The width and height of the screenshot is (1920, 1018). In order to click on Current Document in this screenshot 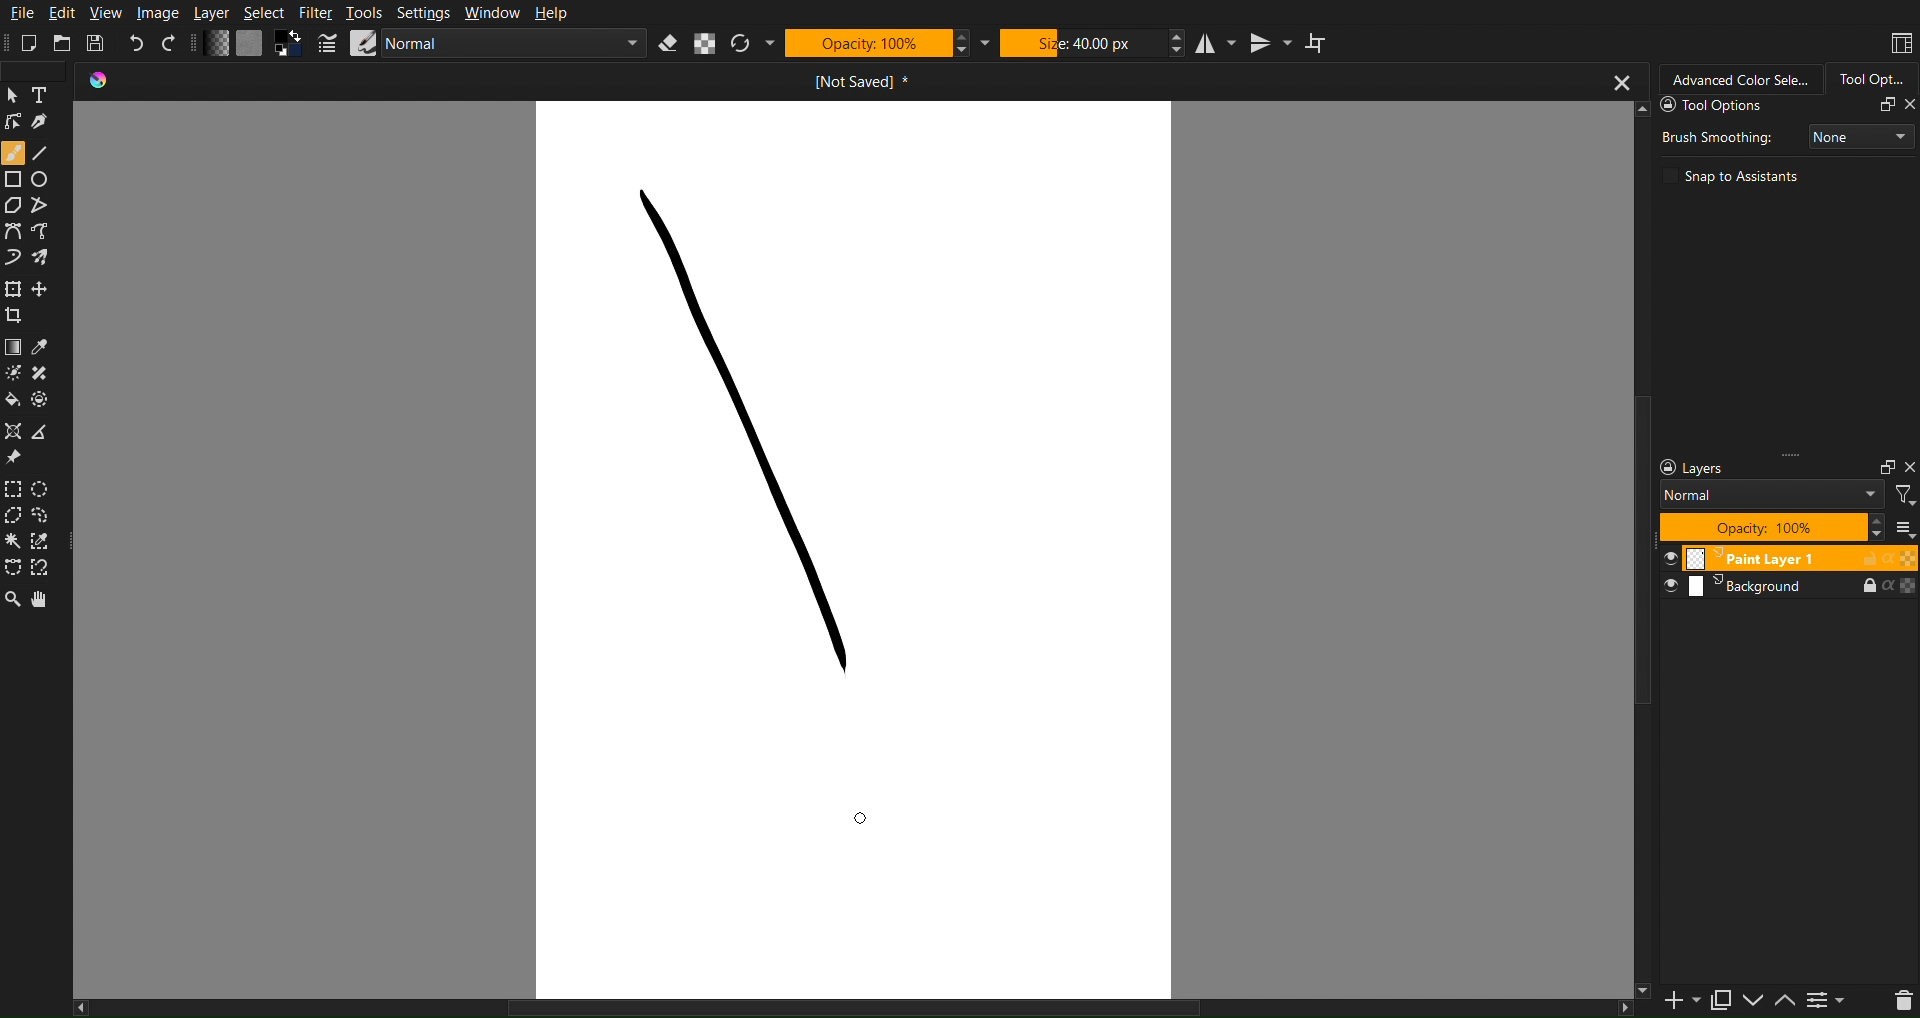, I will do `click(861, 81)`.